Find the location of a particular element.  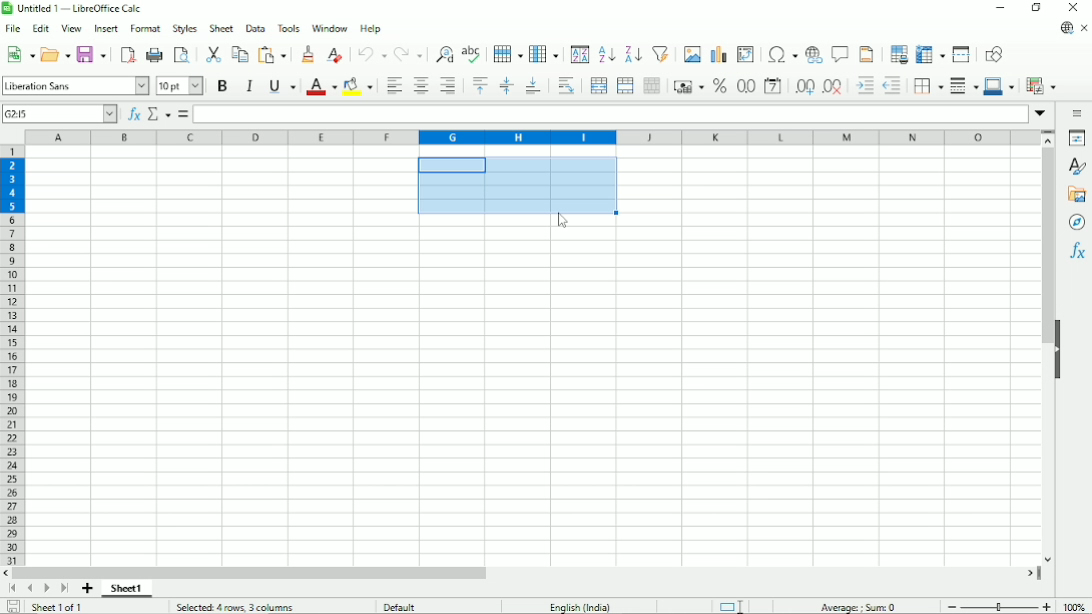

Borders is located at coordinates (927, 87).